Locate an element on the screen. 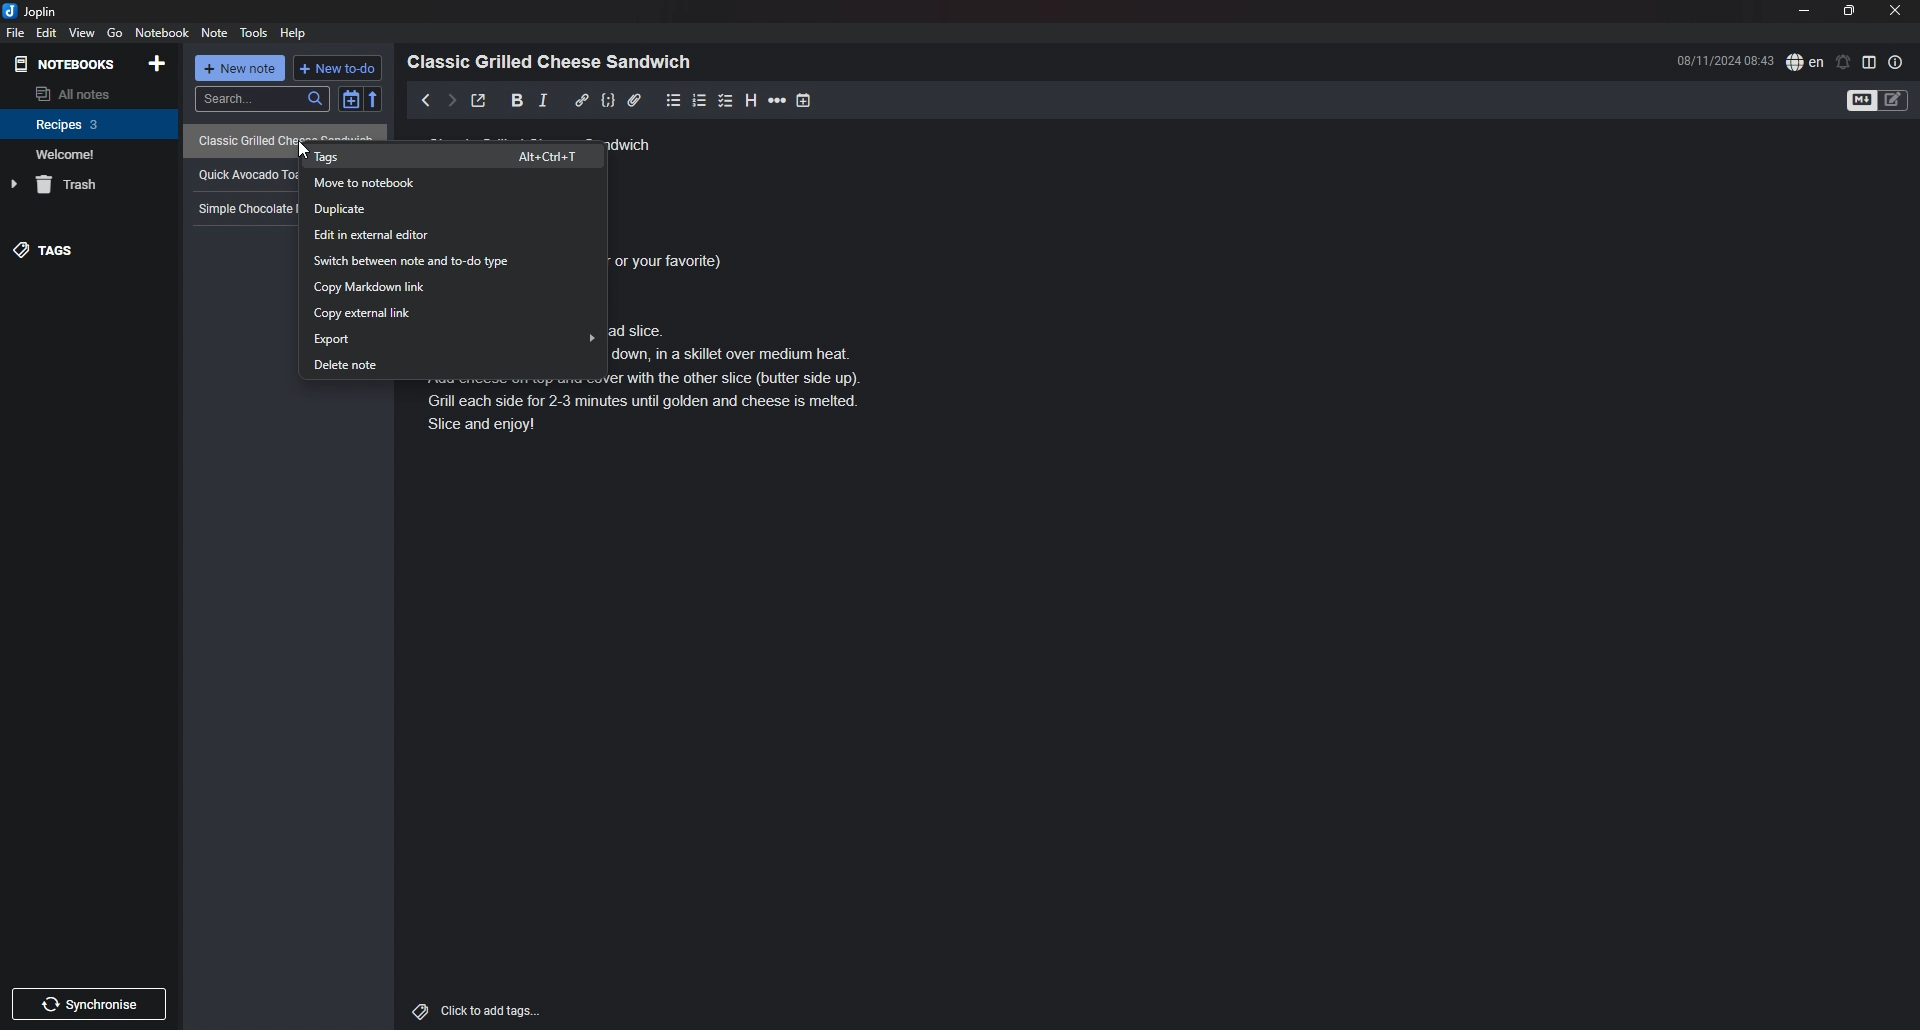  tags is located at coordinates (453, 156).